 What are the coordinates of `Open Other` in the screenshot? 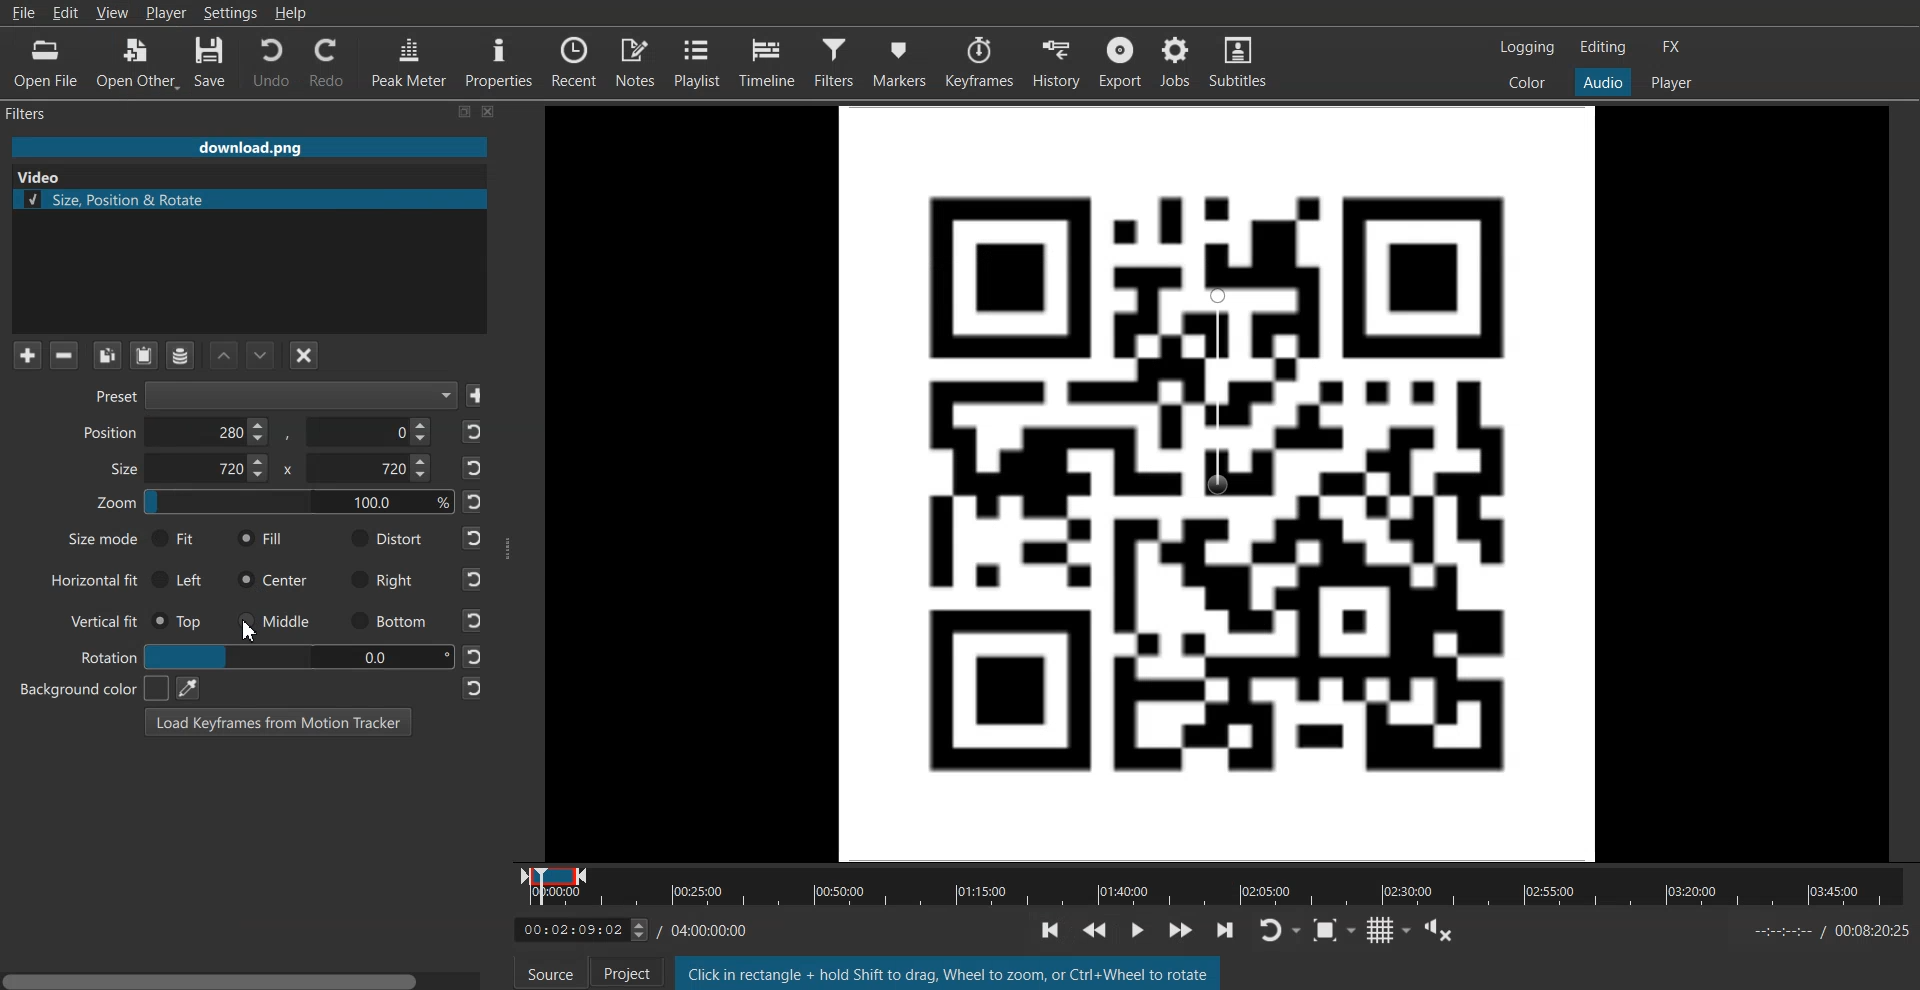 It's located at (136, 62).